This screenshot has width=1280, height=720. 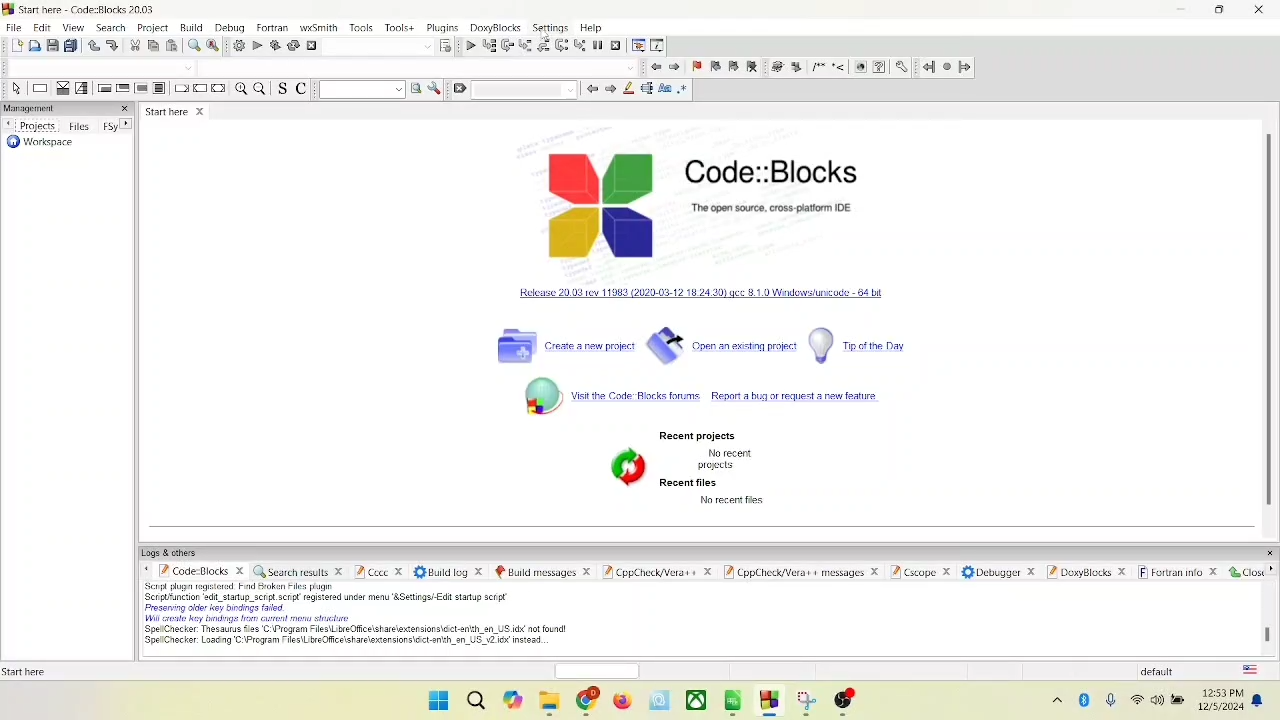 What do you see at coordinates (230, 26) in the screenshot?
I see `debug` at bounding box center [230, 26].